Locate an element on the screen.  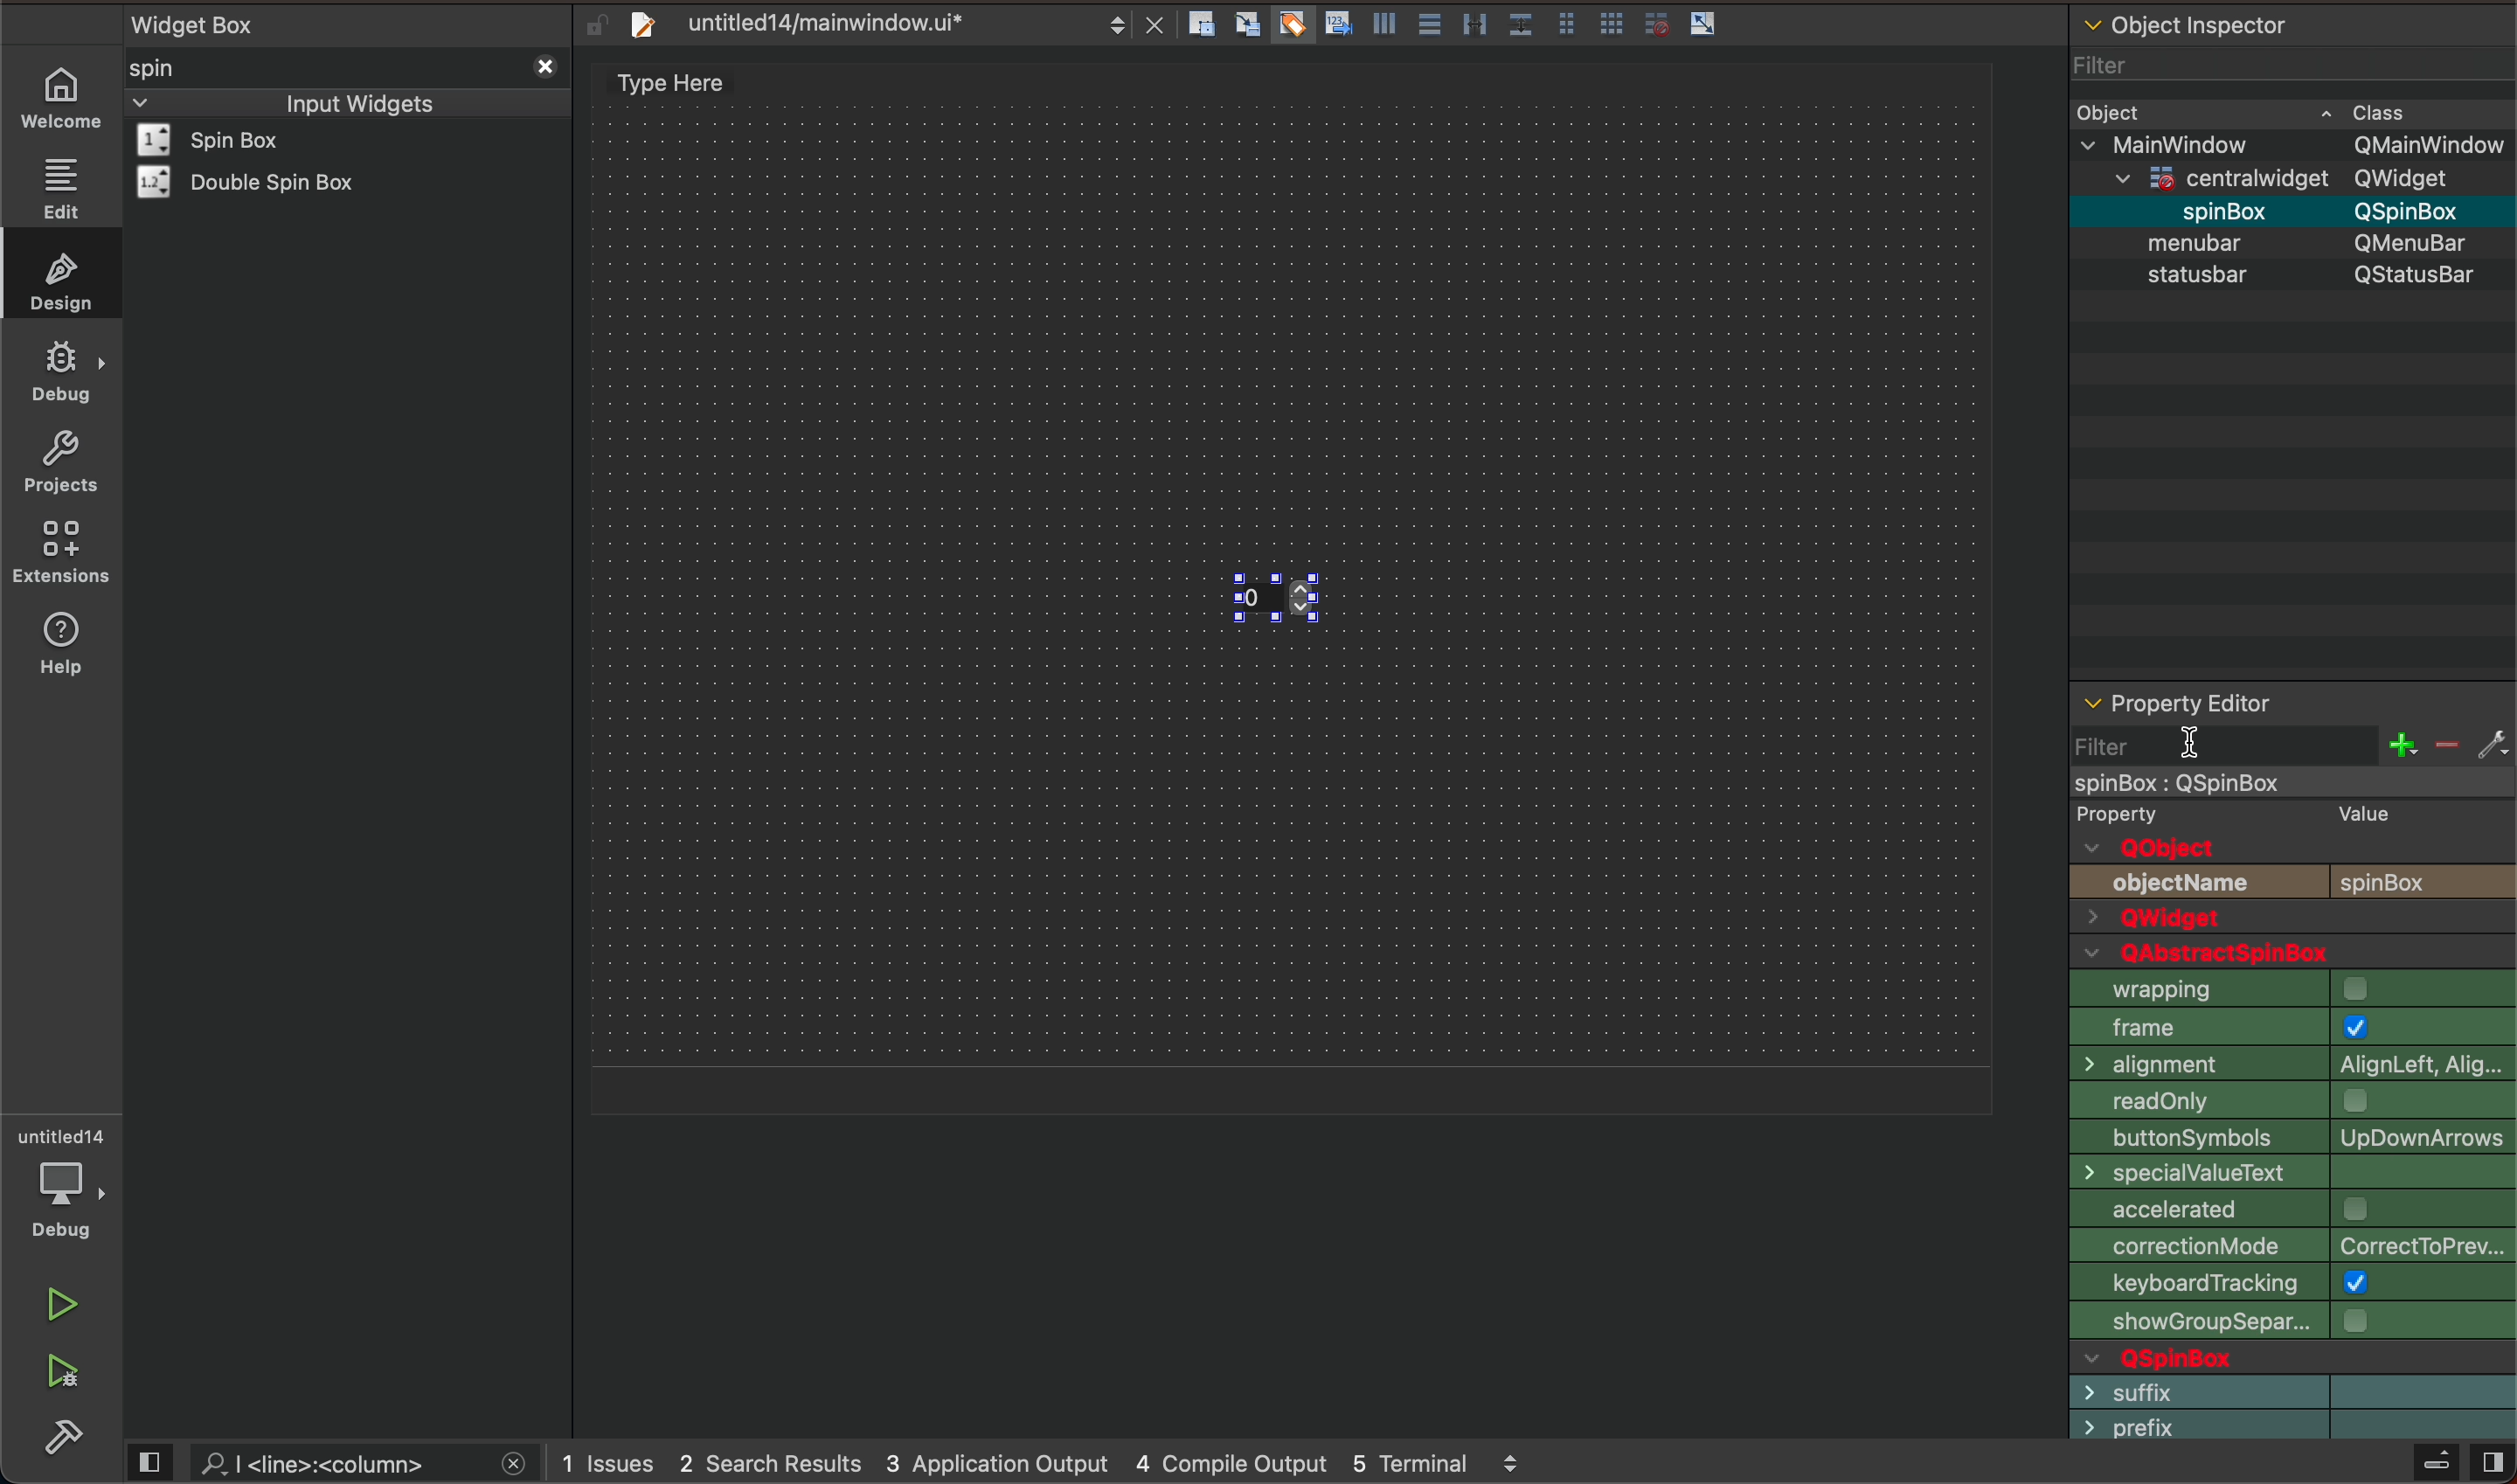
spin is located at coordinates (185, 67).